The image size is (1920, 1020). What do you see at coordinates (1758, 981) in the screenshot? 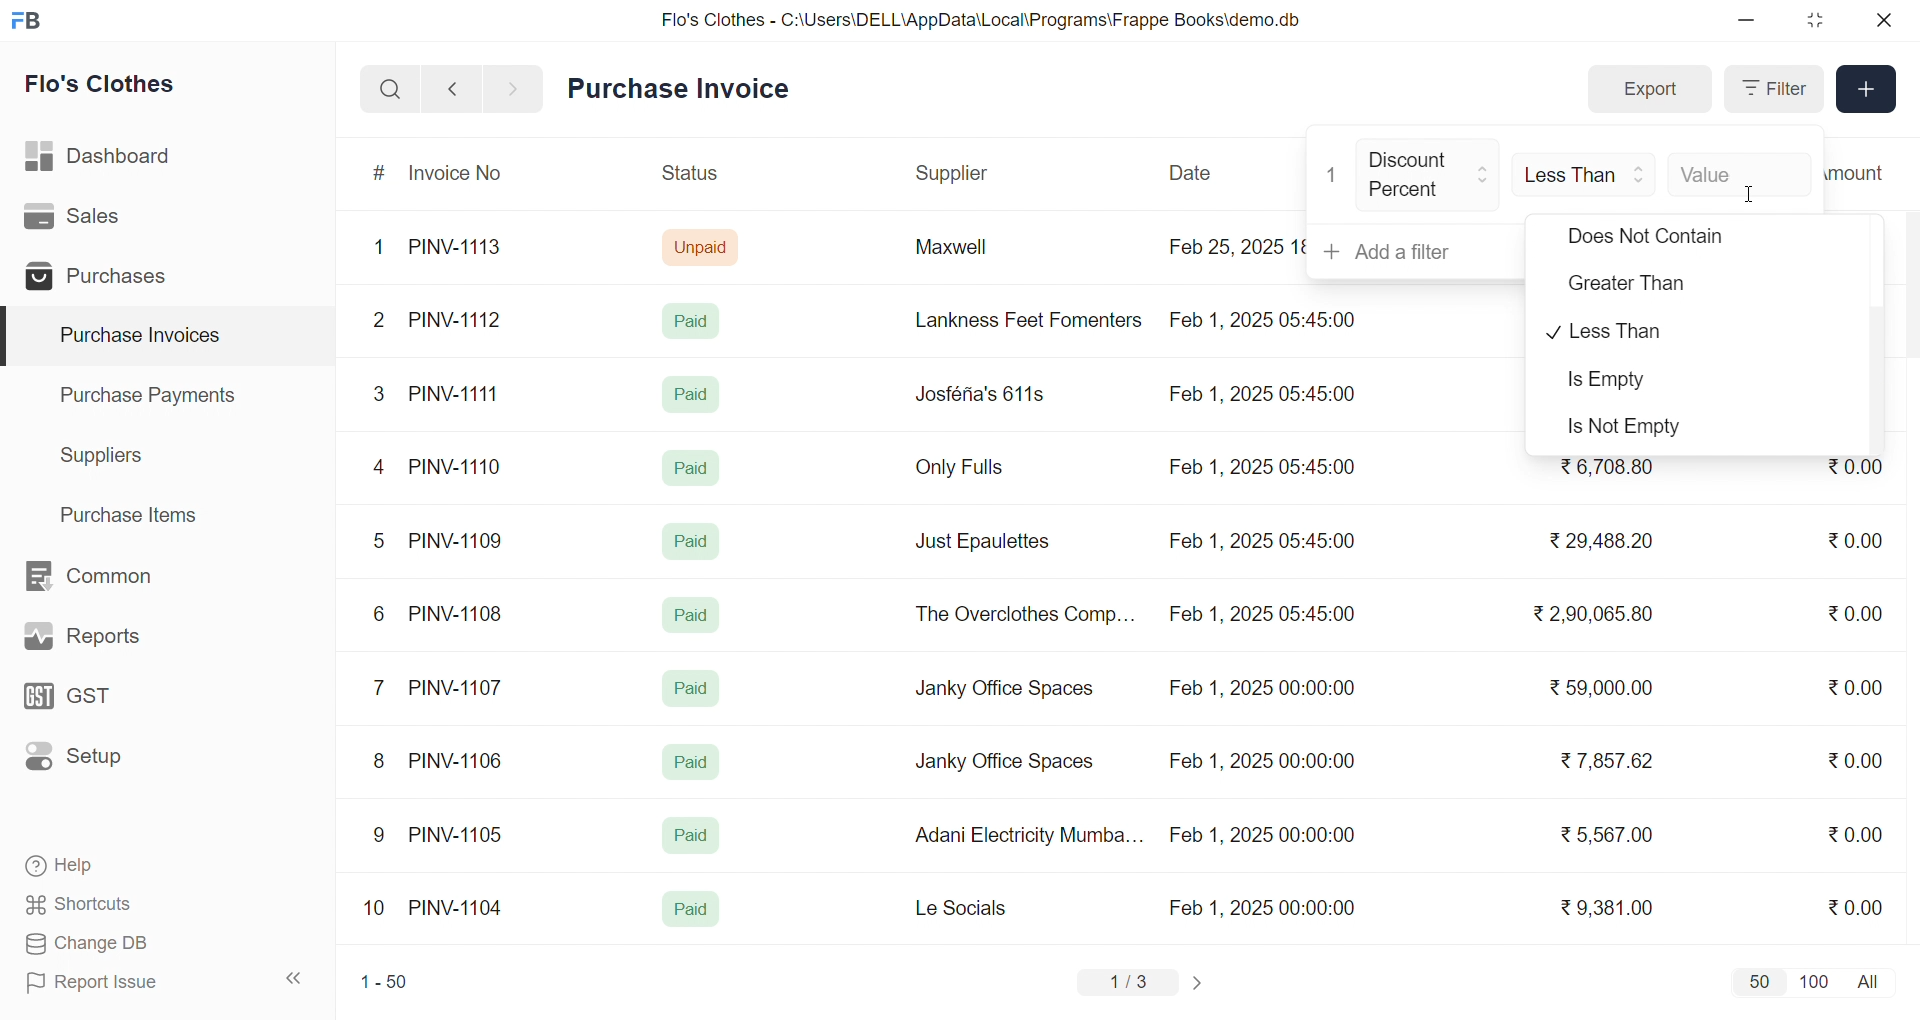
I see `50` at bounding box center [1758, 981].